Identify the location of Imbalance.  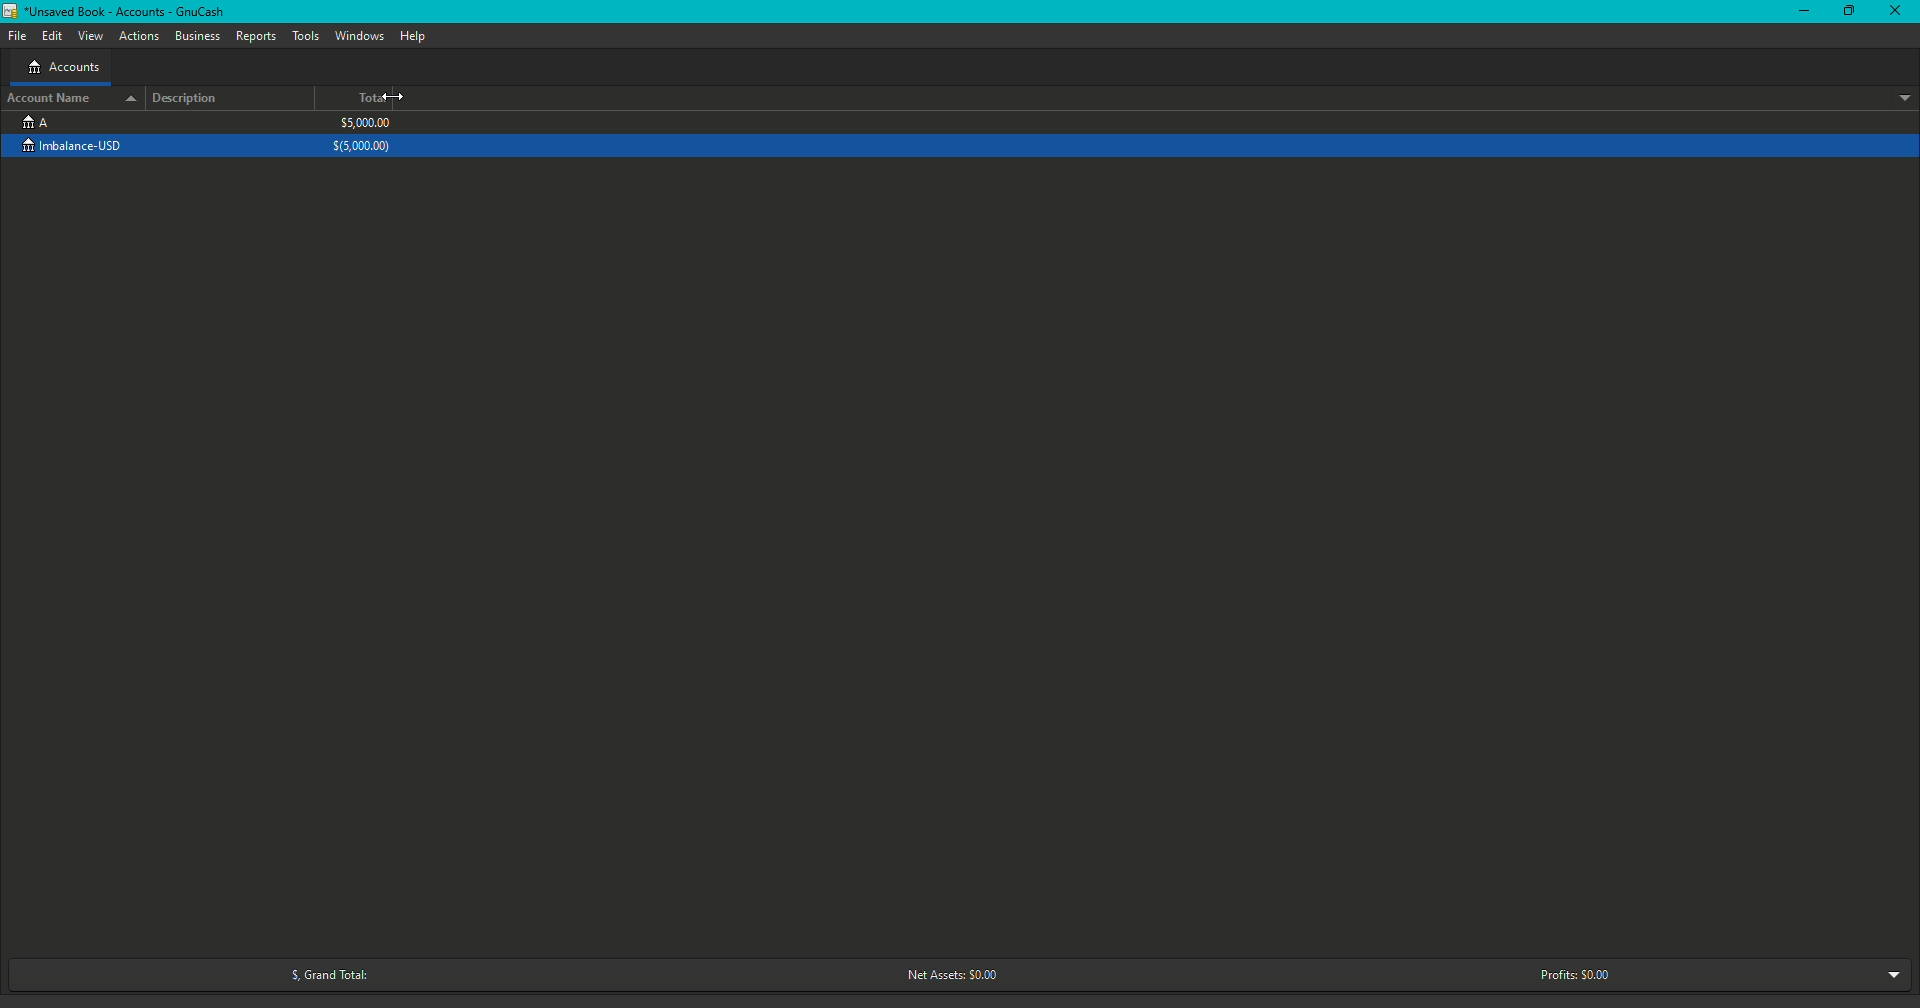
(83, 147).